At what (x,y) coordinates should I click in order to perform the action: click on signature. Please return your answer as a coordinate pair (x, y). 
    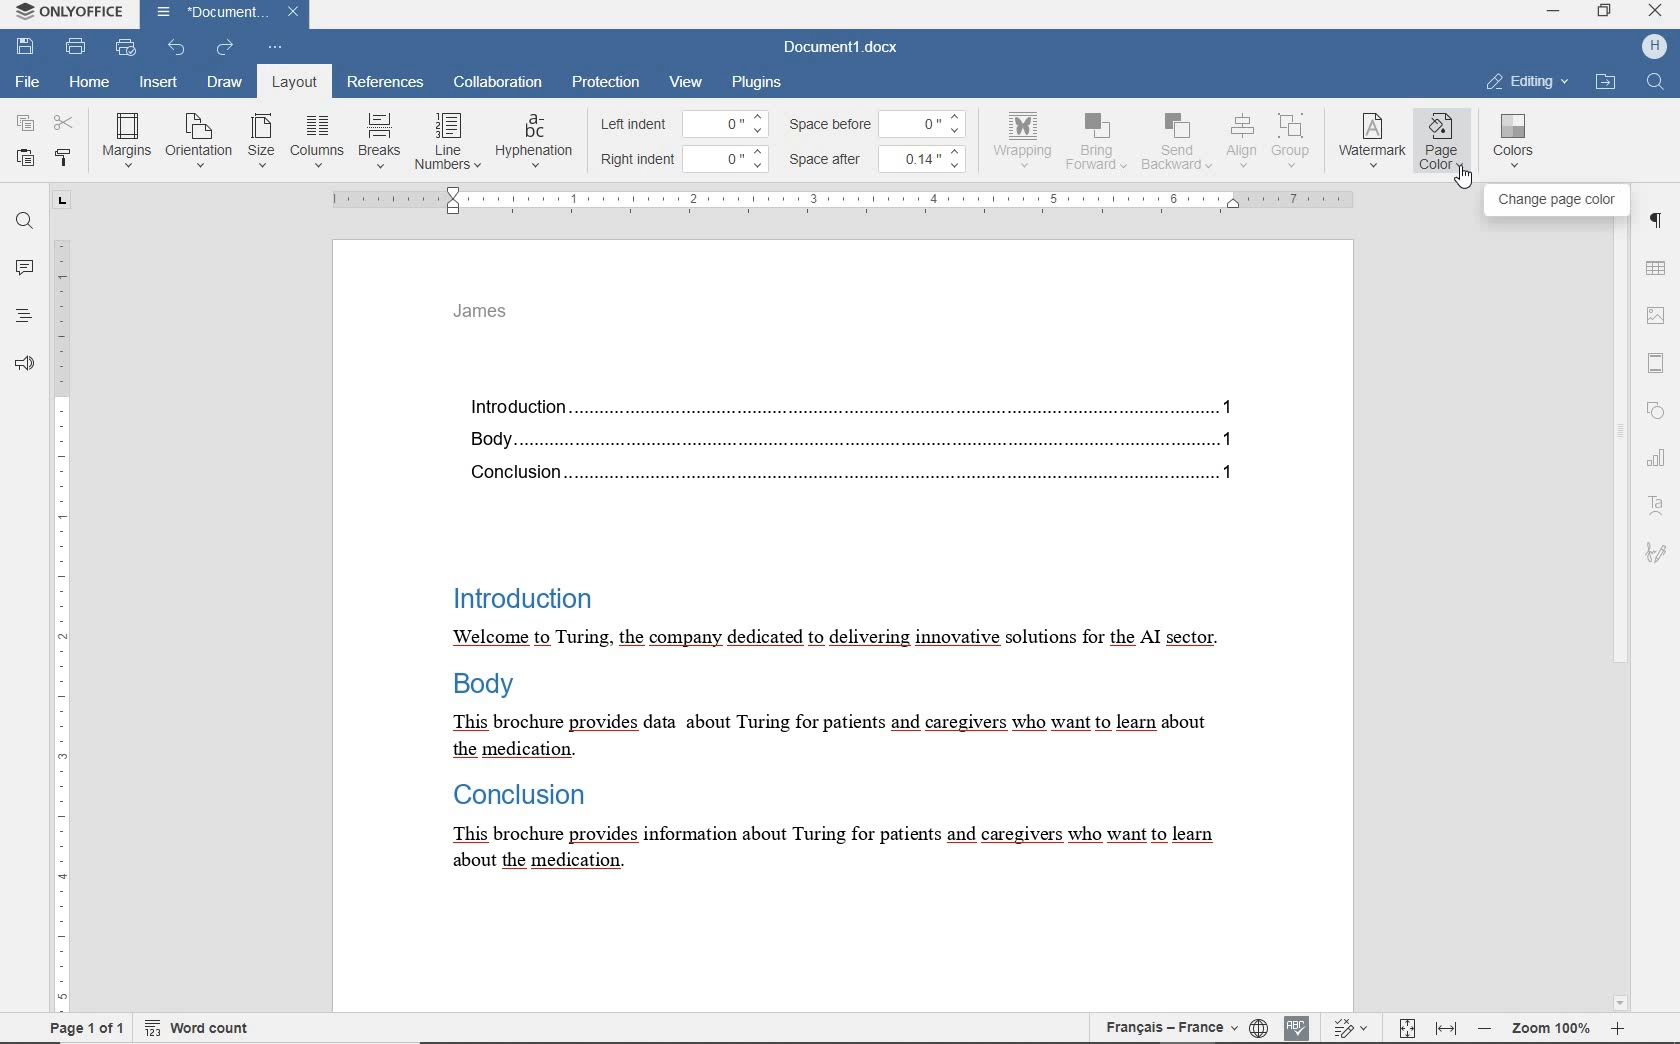
    Looking at the image, I should click on (1657, 553).